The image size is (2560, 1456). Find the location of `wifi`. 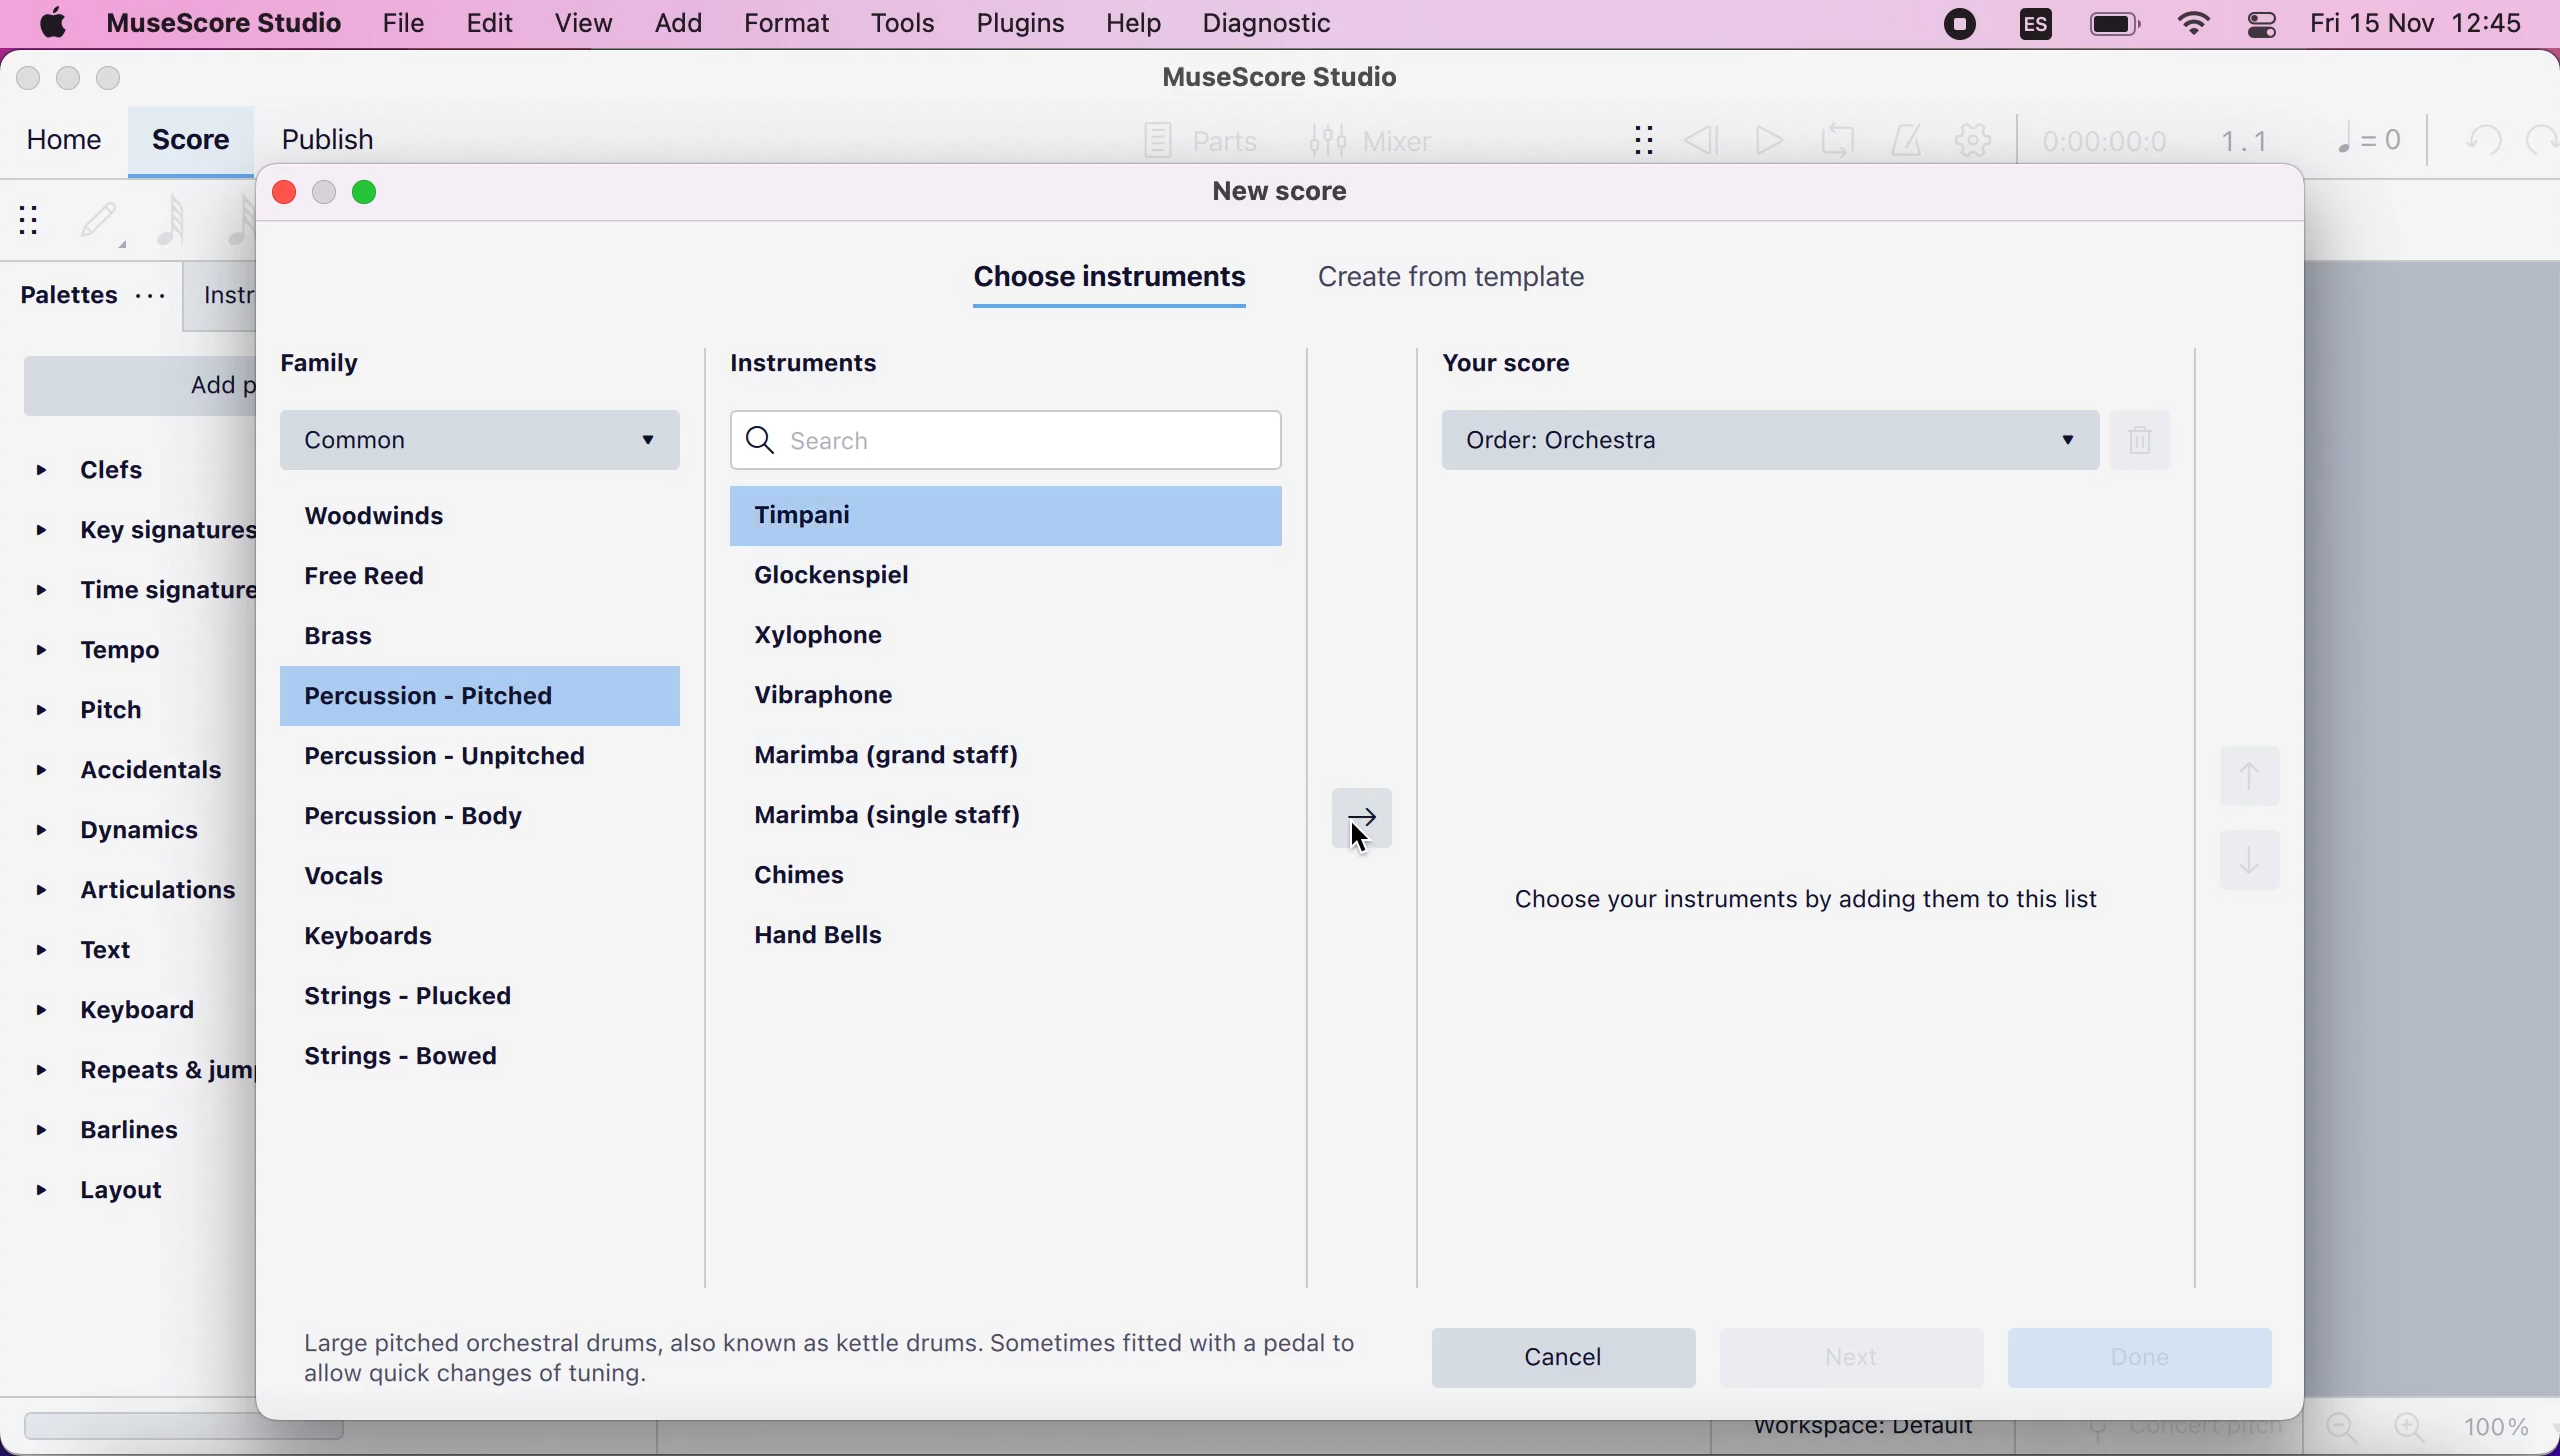

wifi is located at coordinates (2192, 29).